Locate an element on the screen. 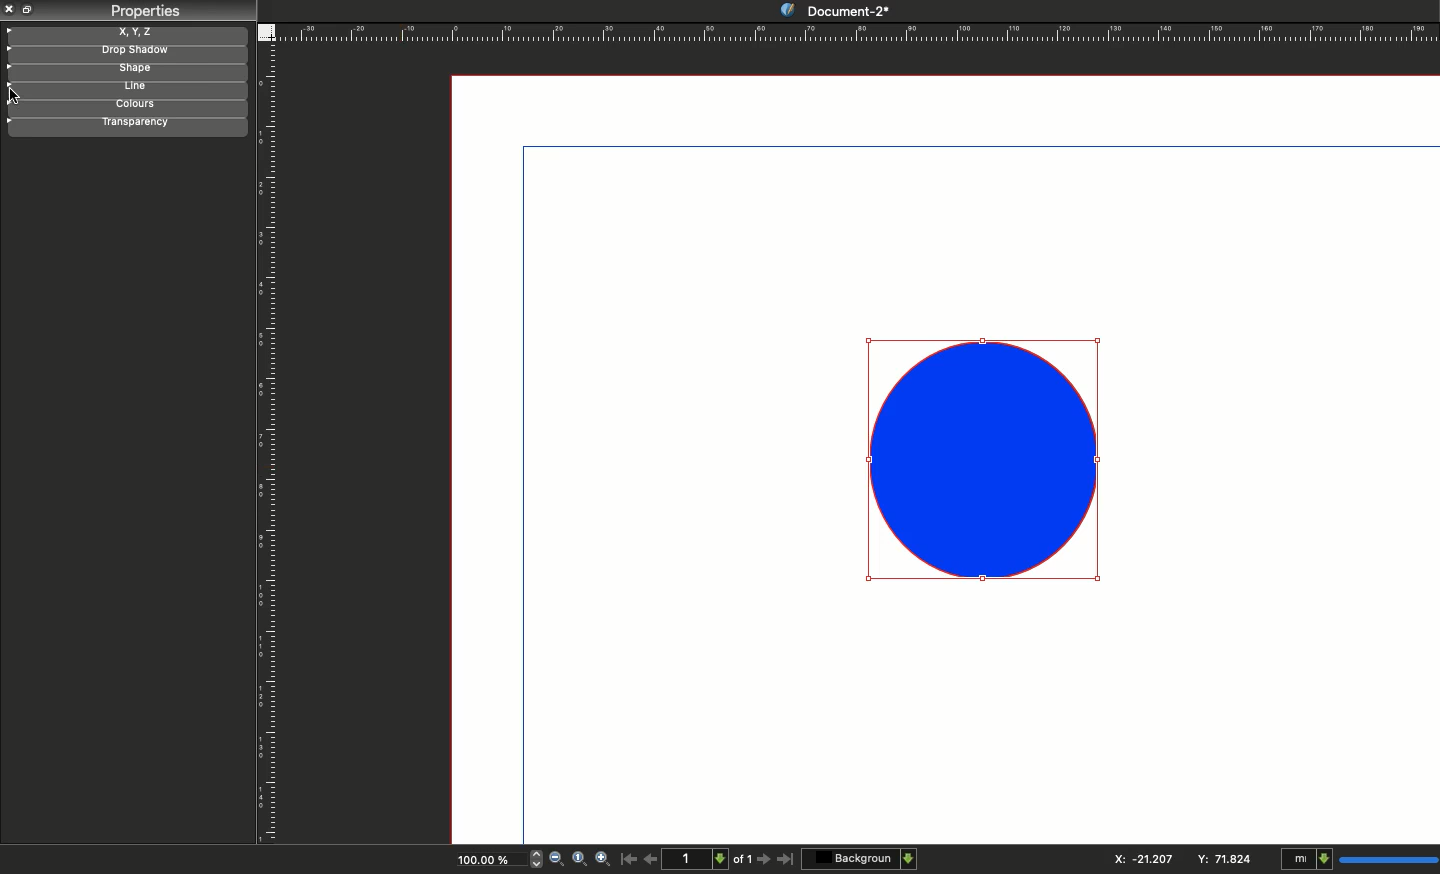 This screenshot has width=1440, height=874. Close is located at coordinates (10, 9).